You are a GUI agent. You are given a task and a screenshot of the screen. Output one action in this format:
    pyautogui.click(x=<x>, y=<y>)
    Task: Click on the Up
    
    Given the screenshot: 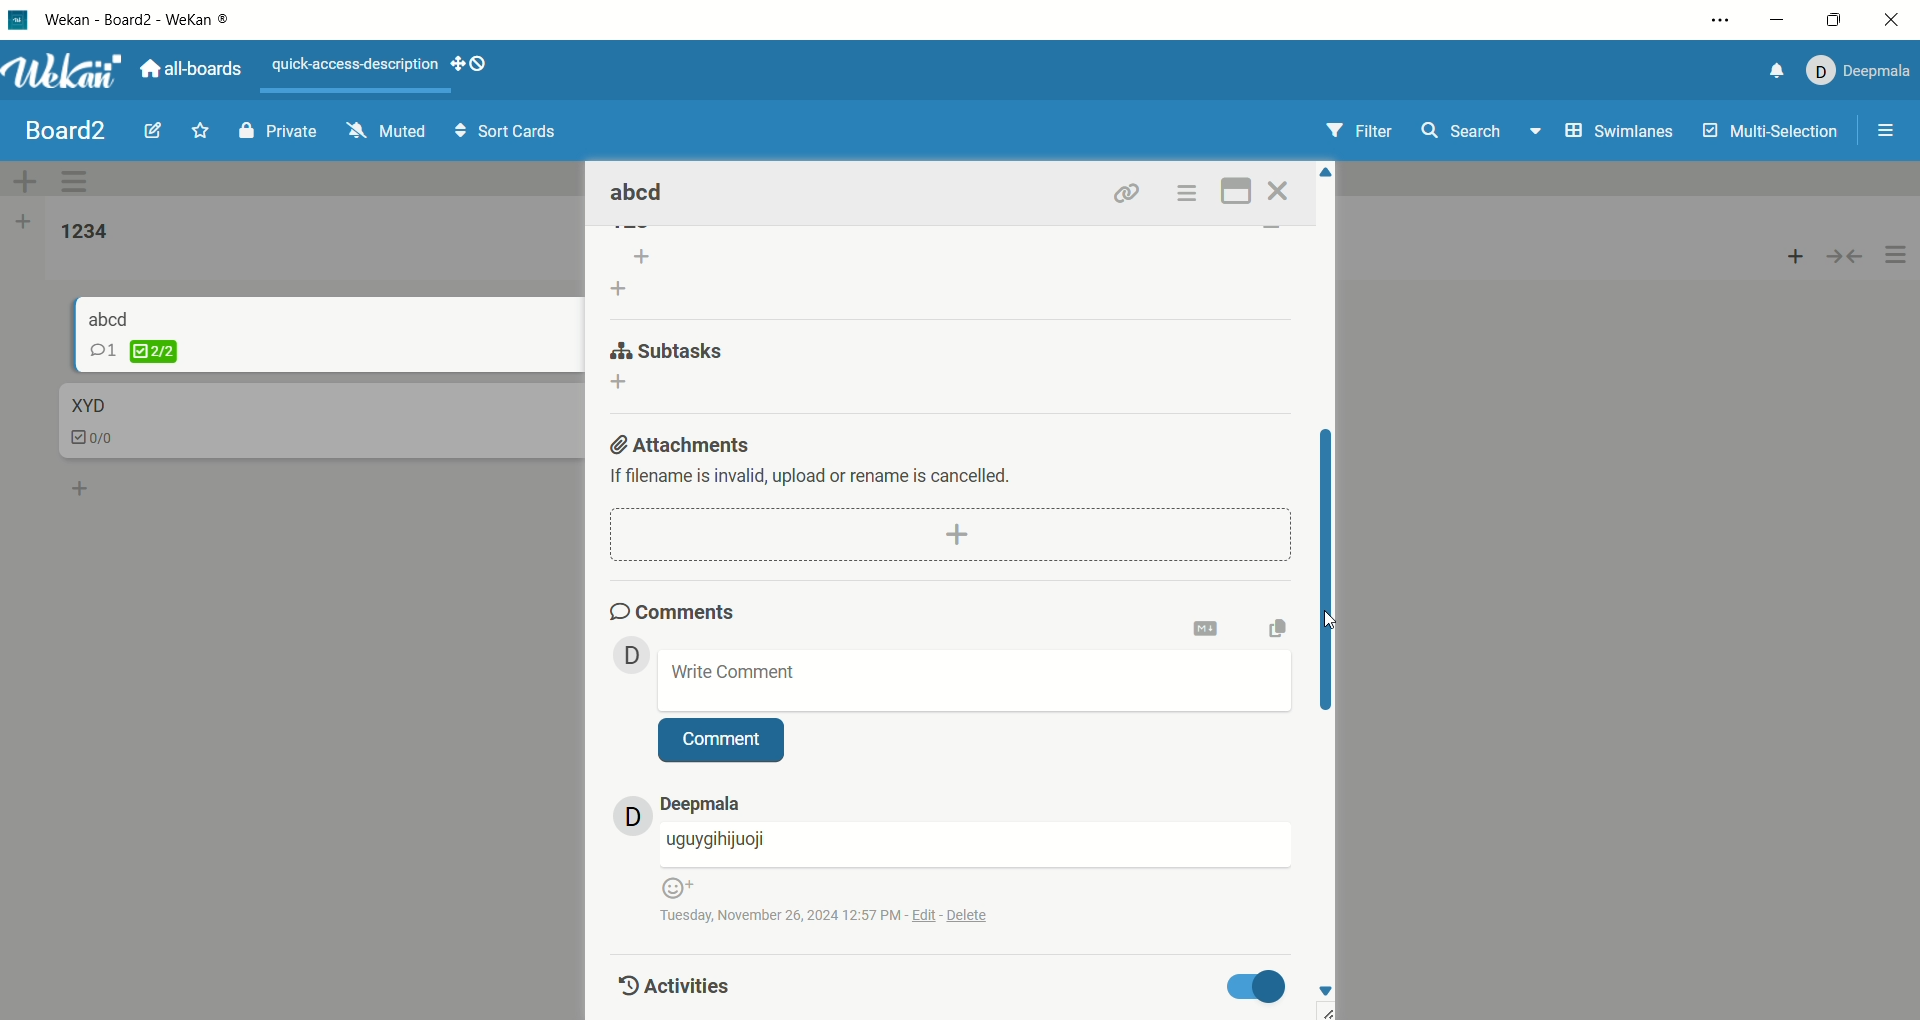 What is the action you would take?
    pyautogui.click(x=1327, y=176)
    